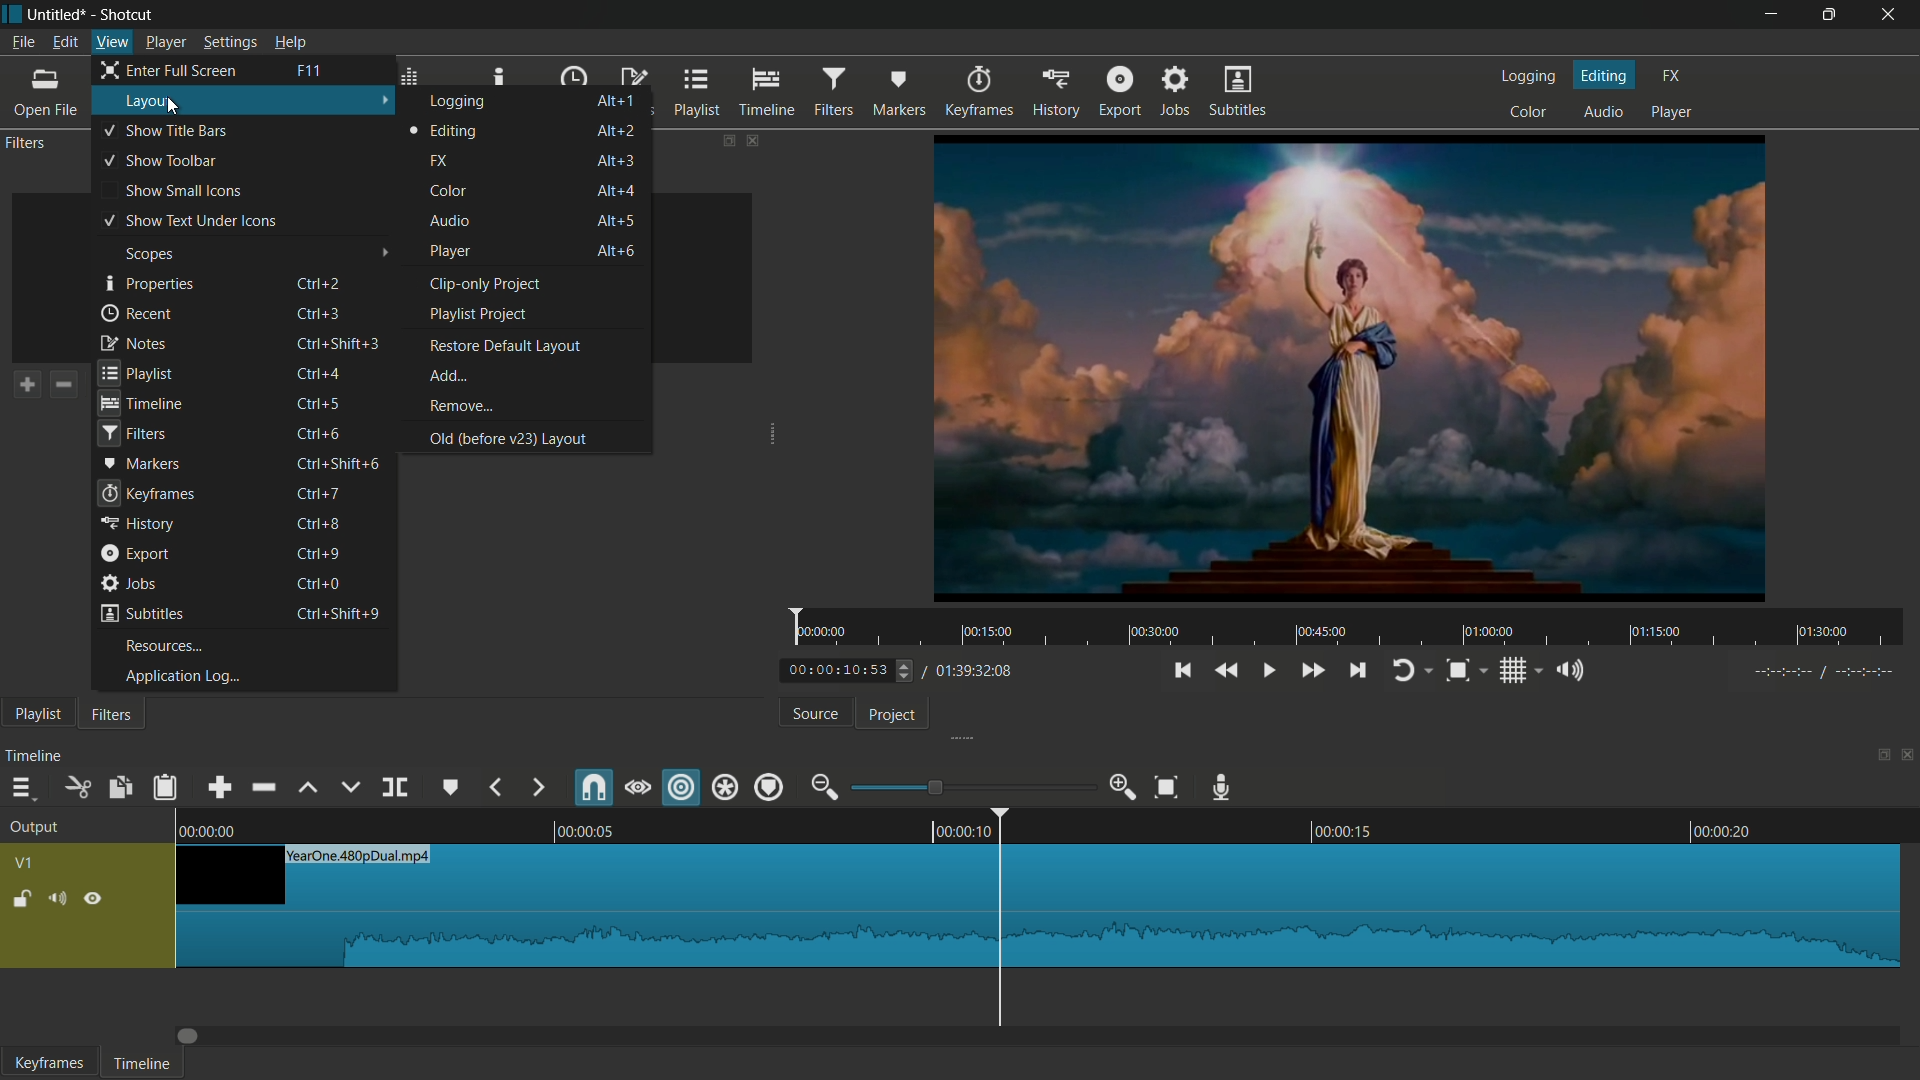 The width and height of the screenshot is (1920, 1080). Describe the element at coordinates (1892, 14) in the screenshot. I see `close app` at that location.